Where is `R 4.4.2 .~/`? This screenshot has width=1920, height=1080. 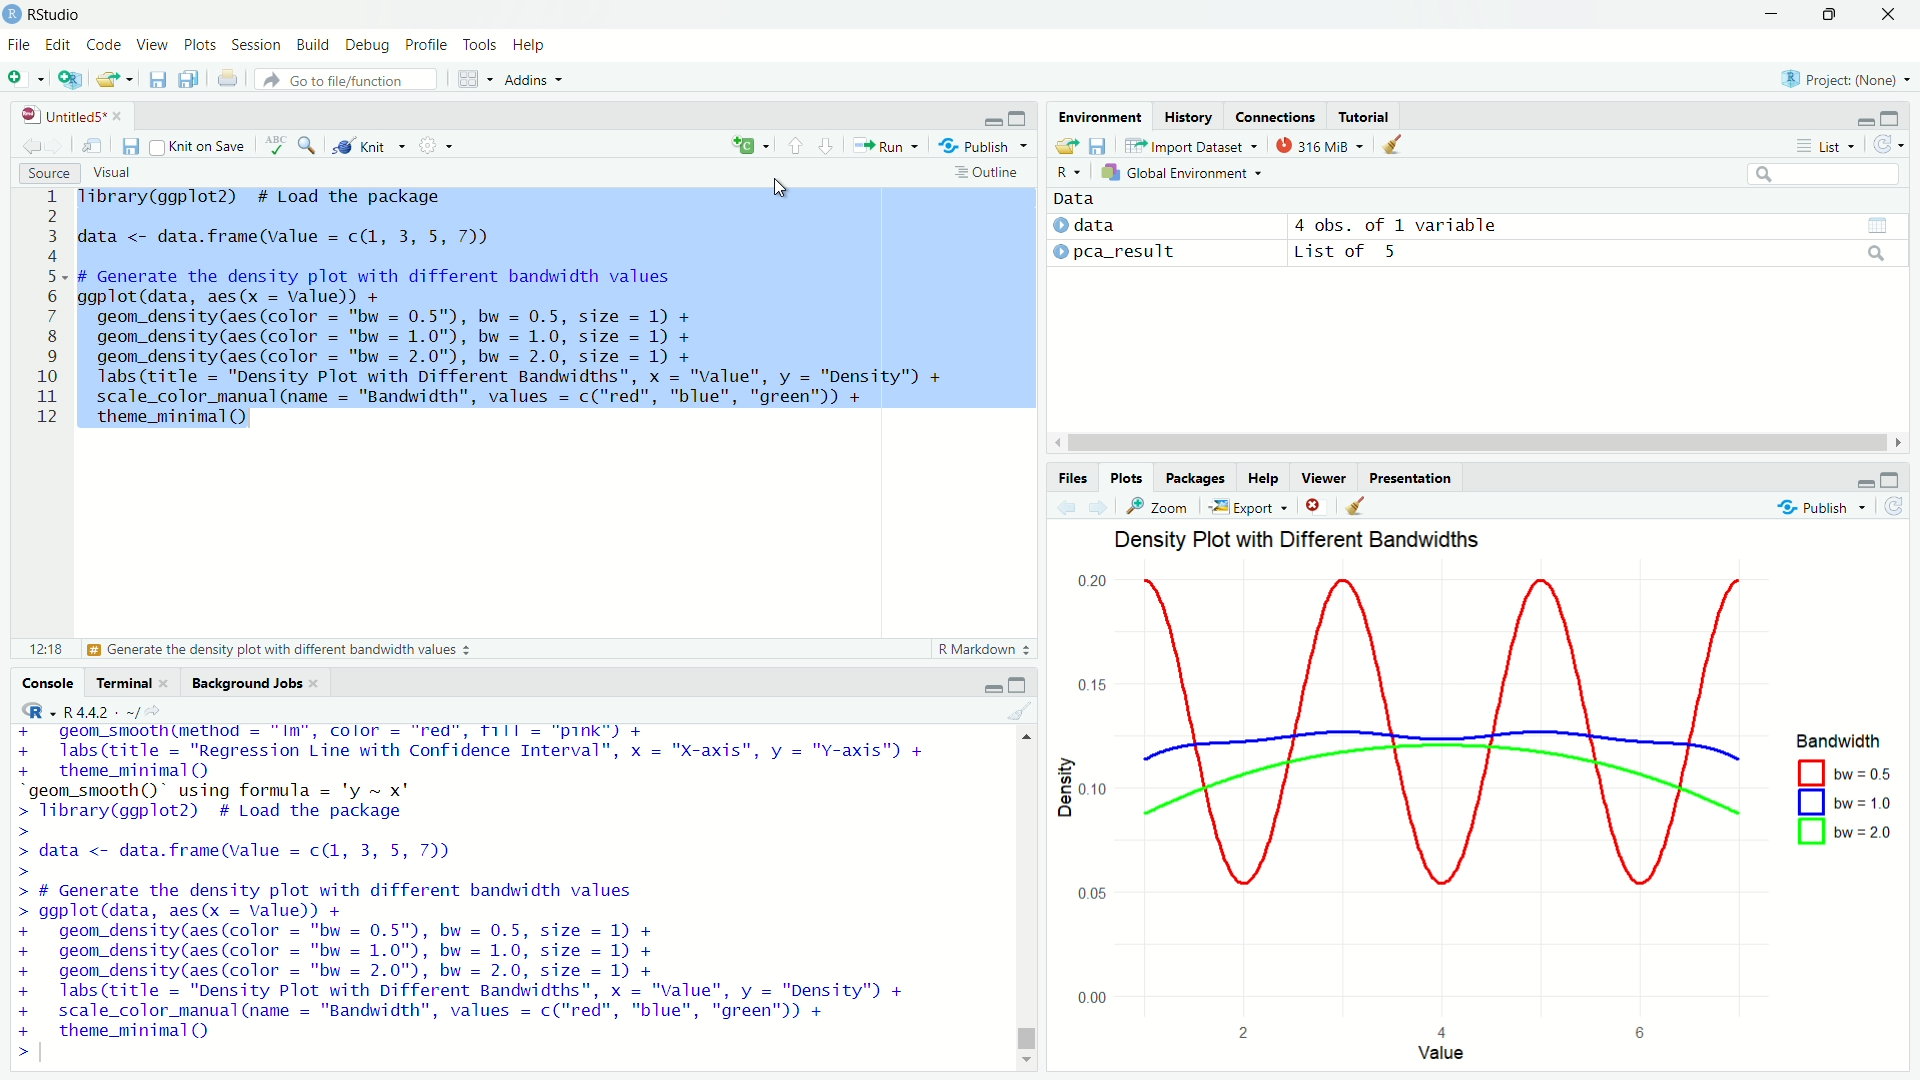
R 4.4.2 .~/ is located at coordinates (101, 710).